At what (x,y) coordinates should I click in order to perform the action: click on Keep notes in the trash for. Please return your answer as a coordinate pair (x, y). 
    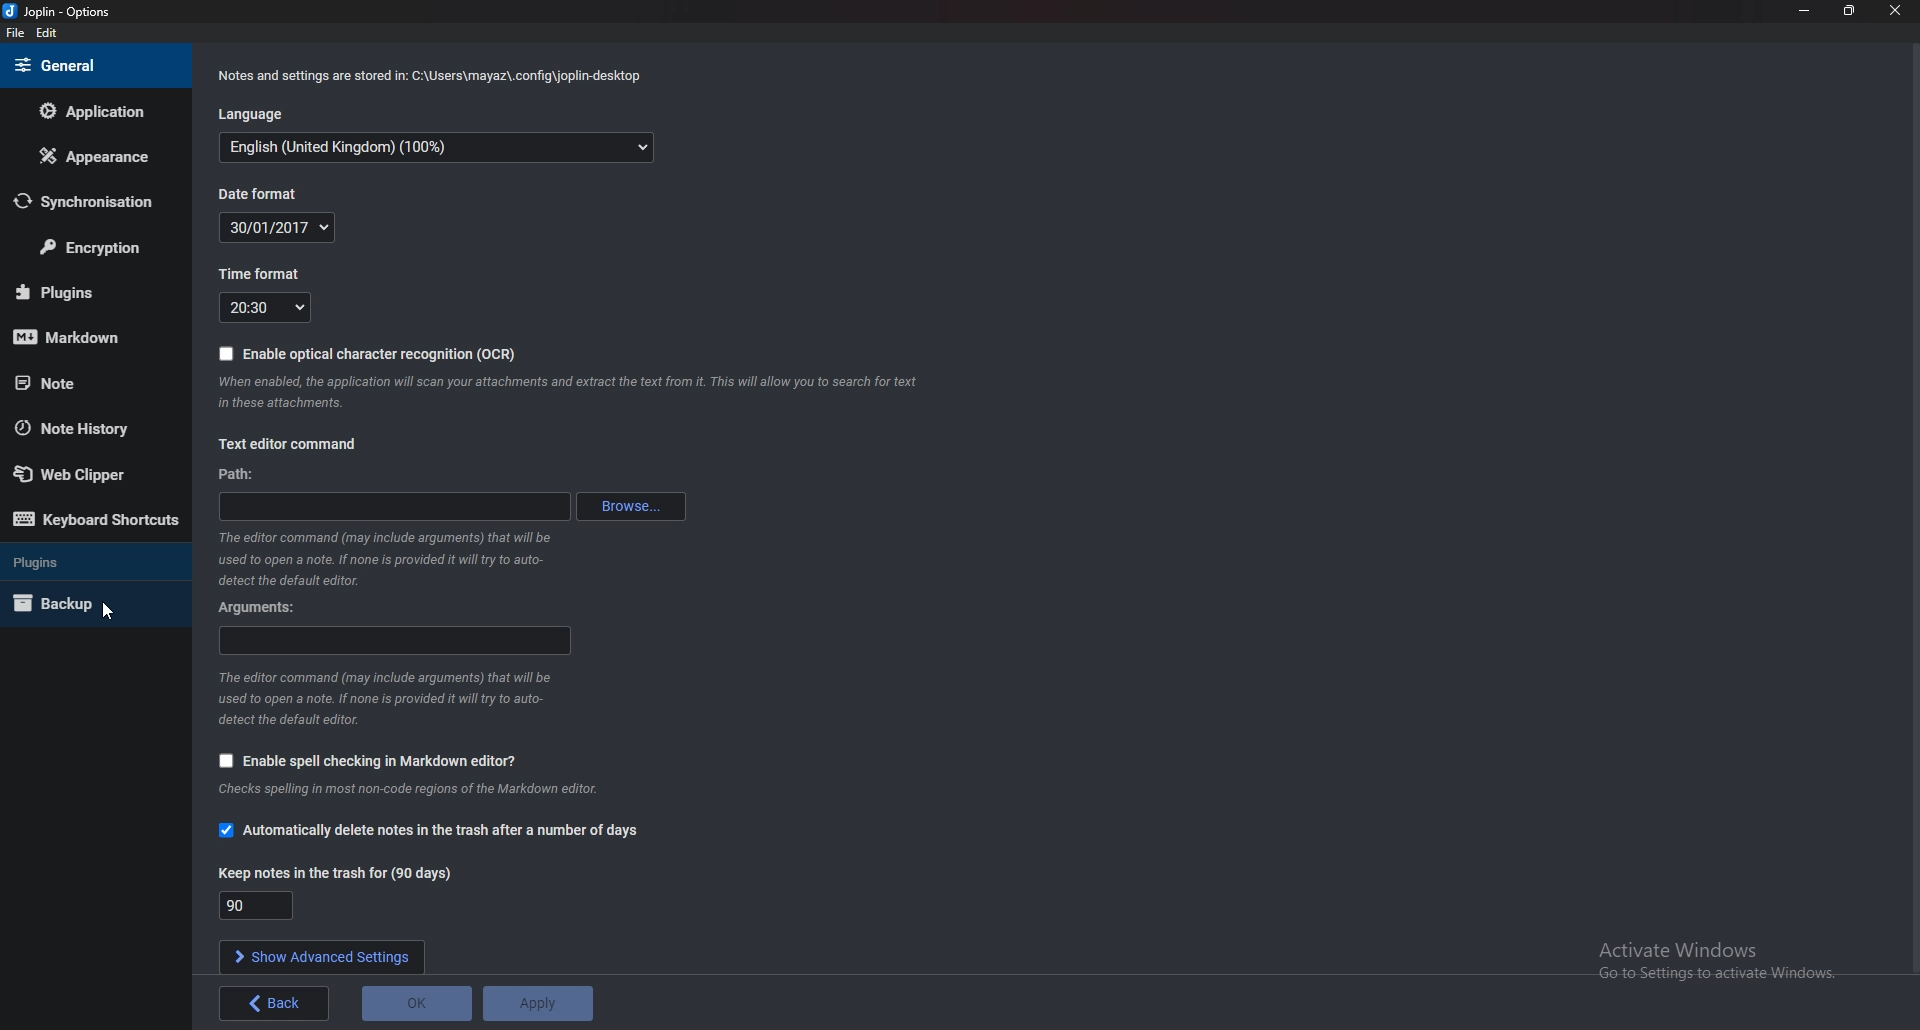
    Looking at the image, I should click on (339, 875).